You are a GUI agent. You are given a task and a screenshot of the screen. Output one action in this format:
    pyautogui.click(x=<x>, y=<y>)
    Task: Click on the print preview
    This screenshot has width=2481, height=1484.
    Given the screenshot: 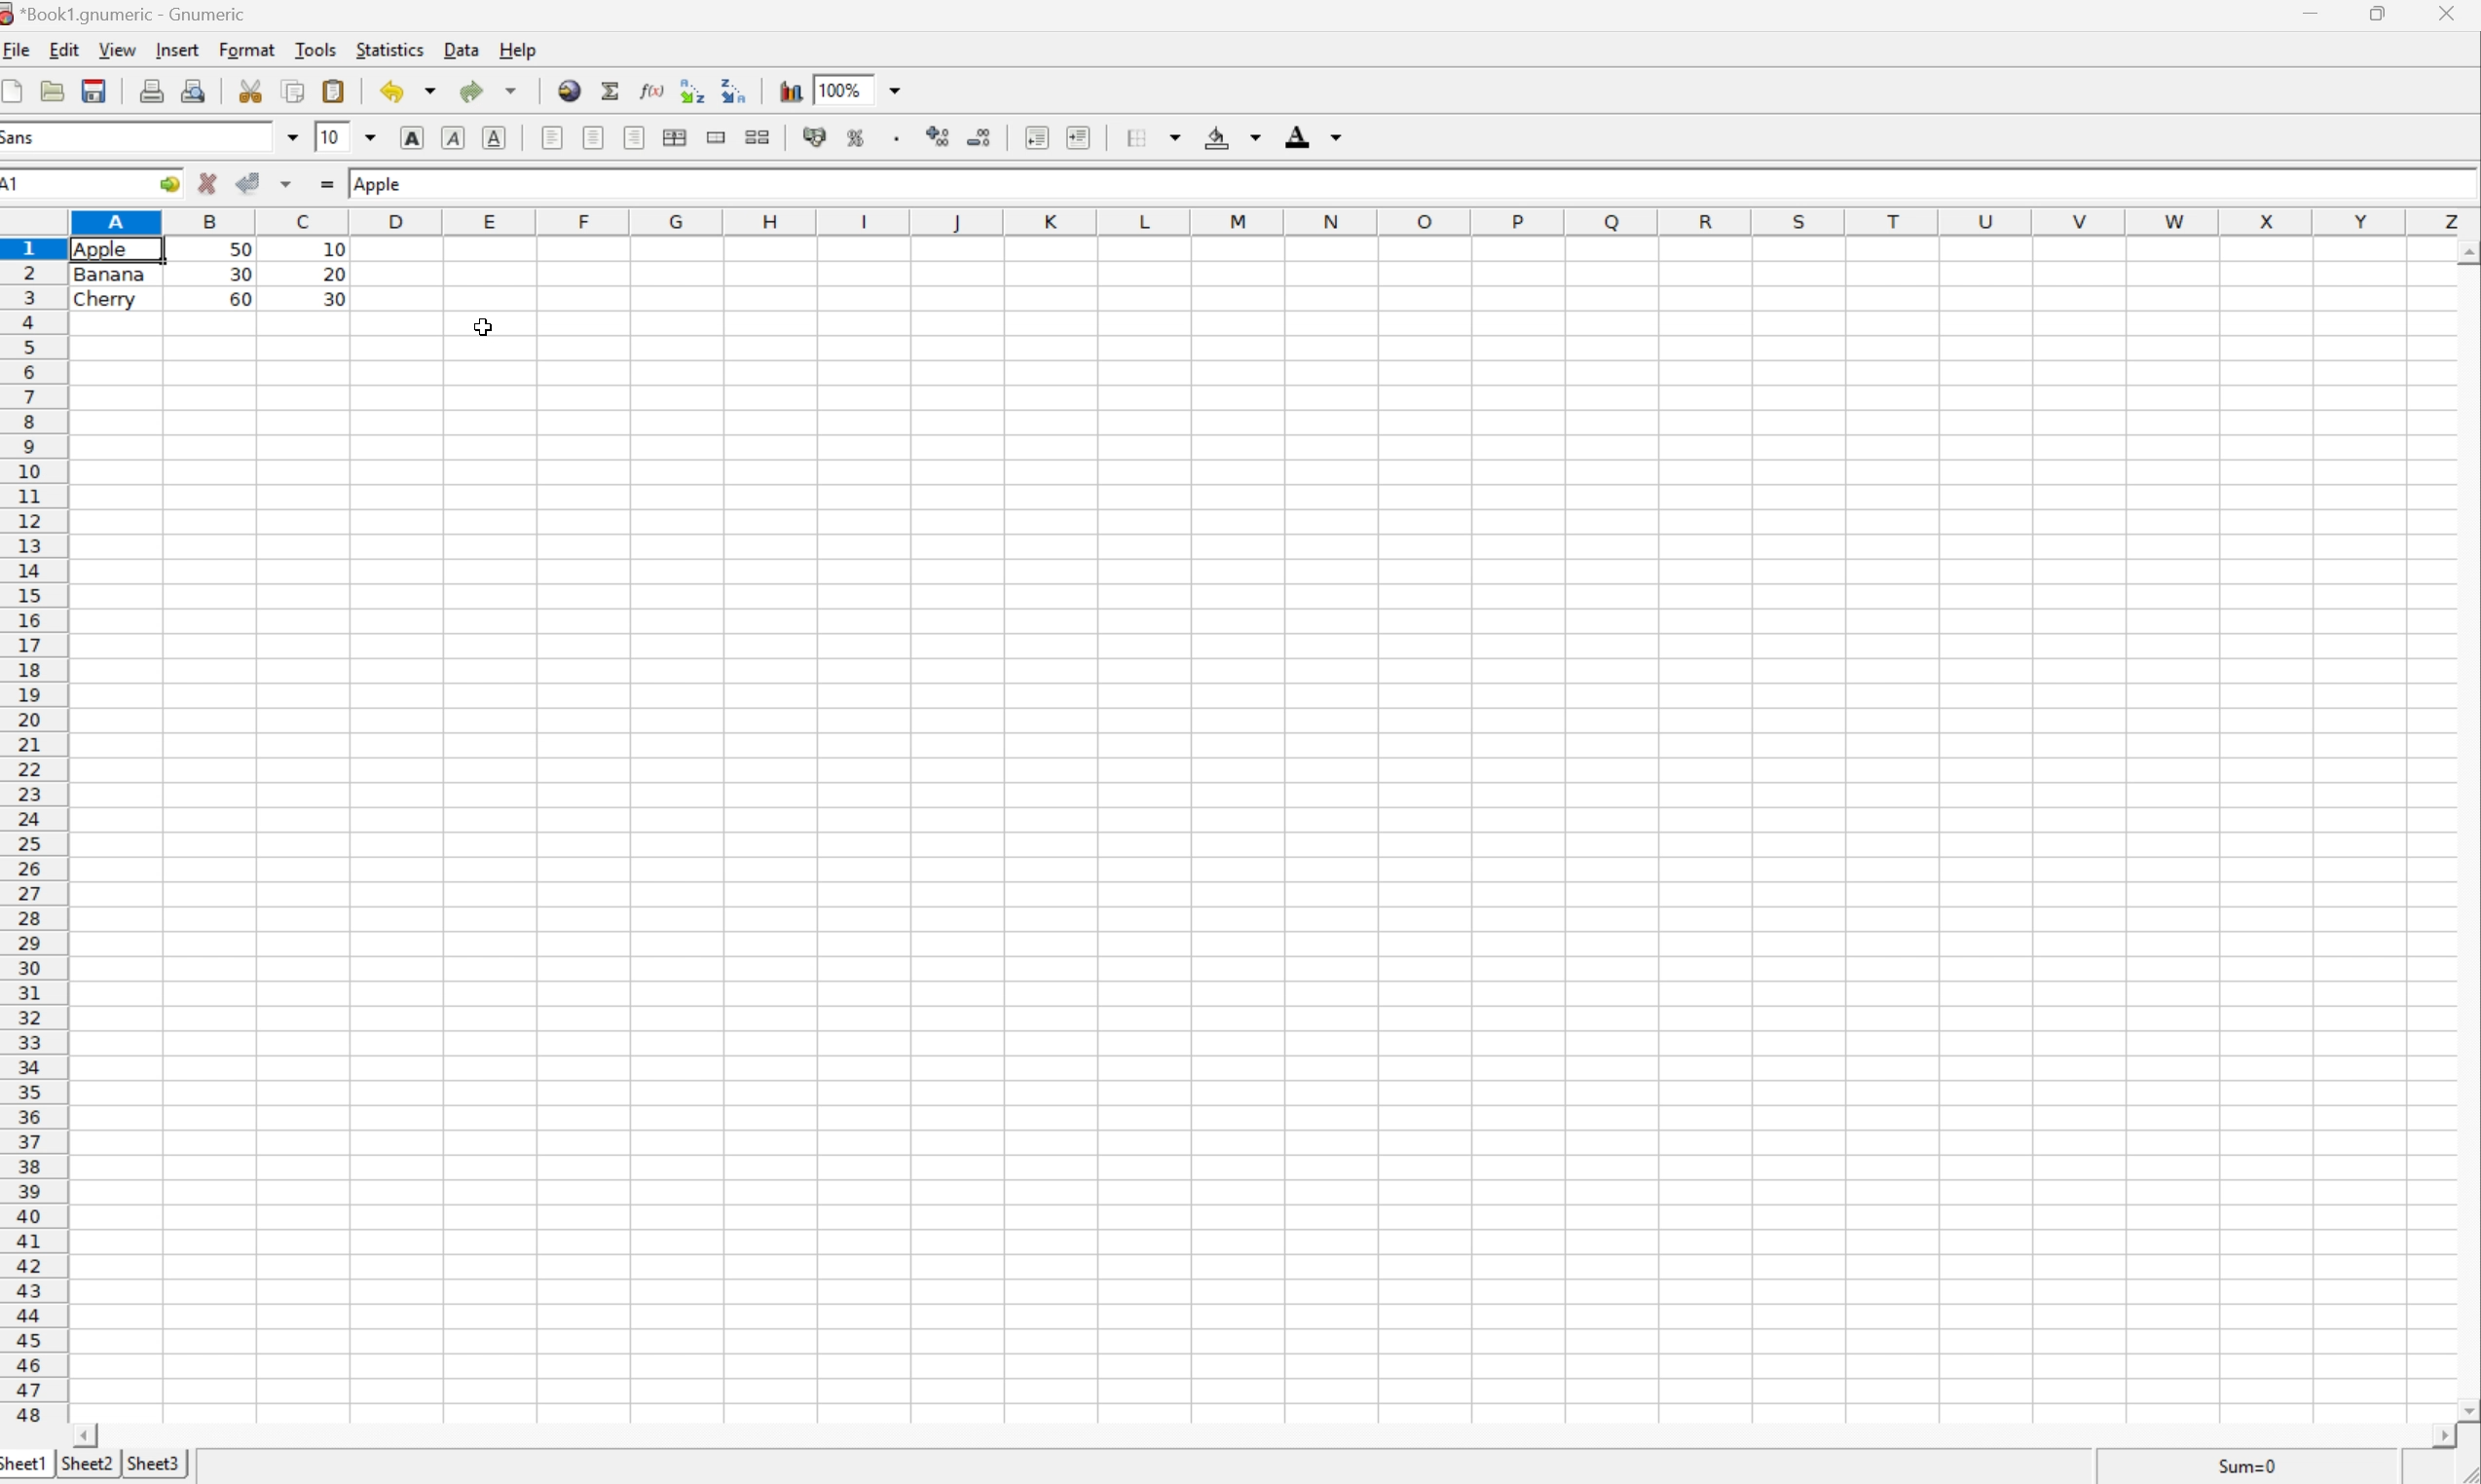 What is the action you would take?
    pyautogui.click(x=196, y=89)
    